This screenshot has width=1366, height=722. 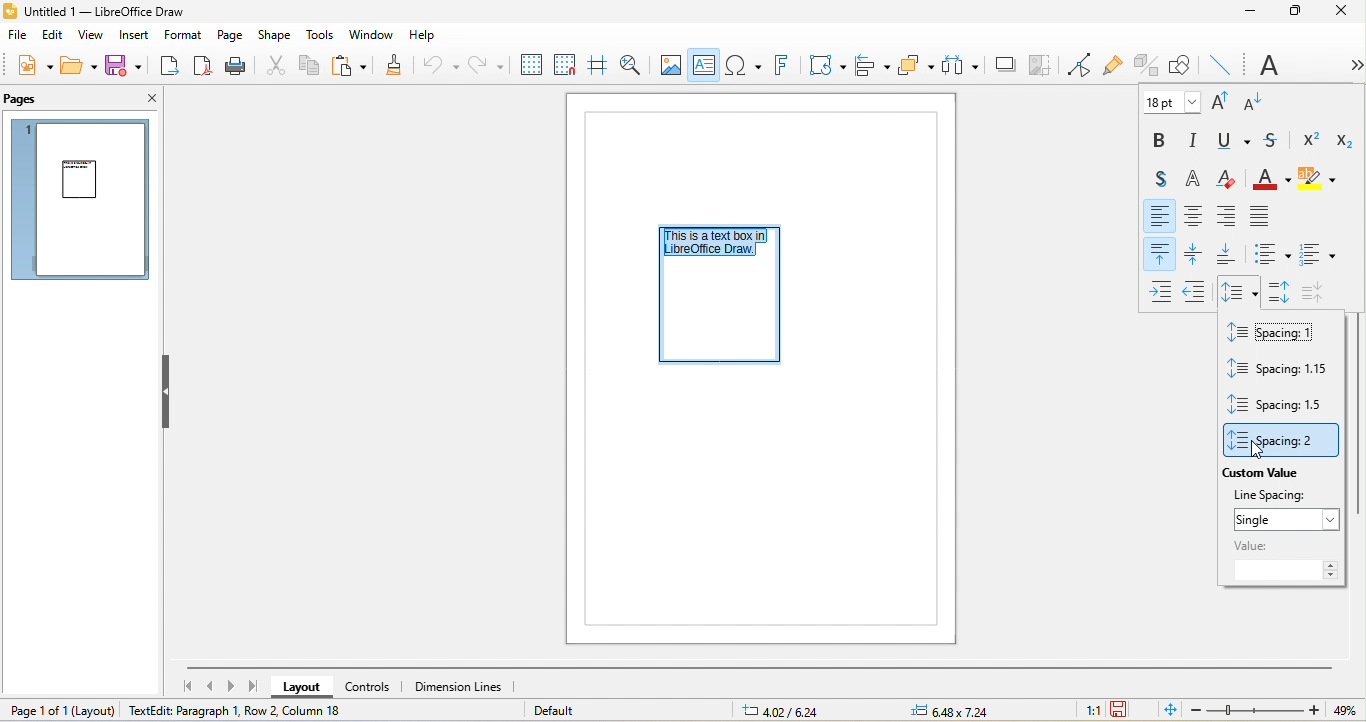 What do you see at coordinates (1169, 102) in the screenshot?
I see `font size` at bounding box center [1169, 102].